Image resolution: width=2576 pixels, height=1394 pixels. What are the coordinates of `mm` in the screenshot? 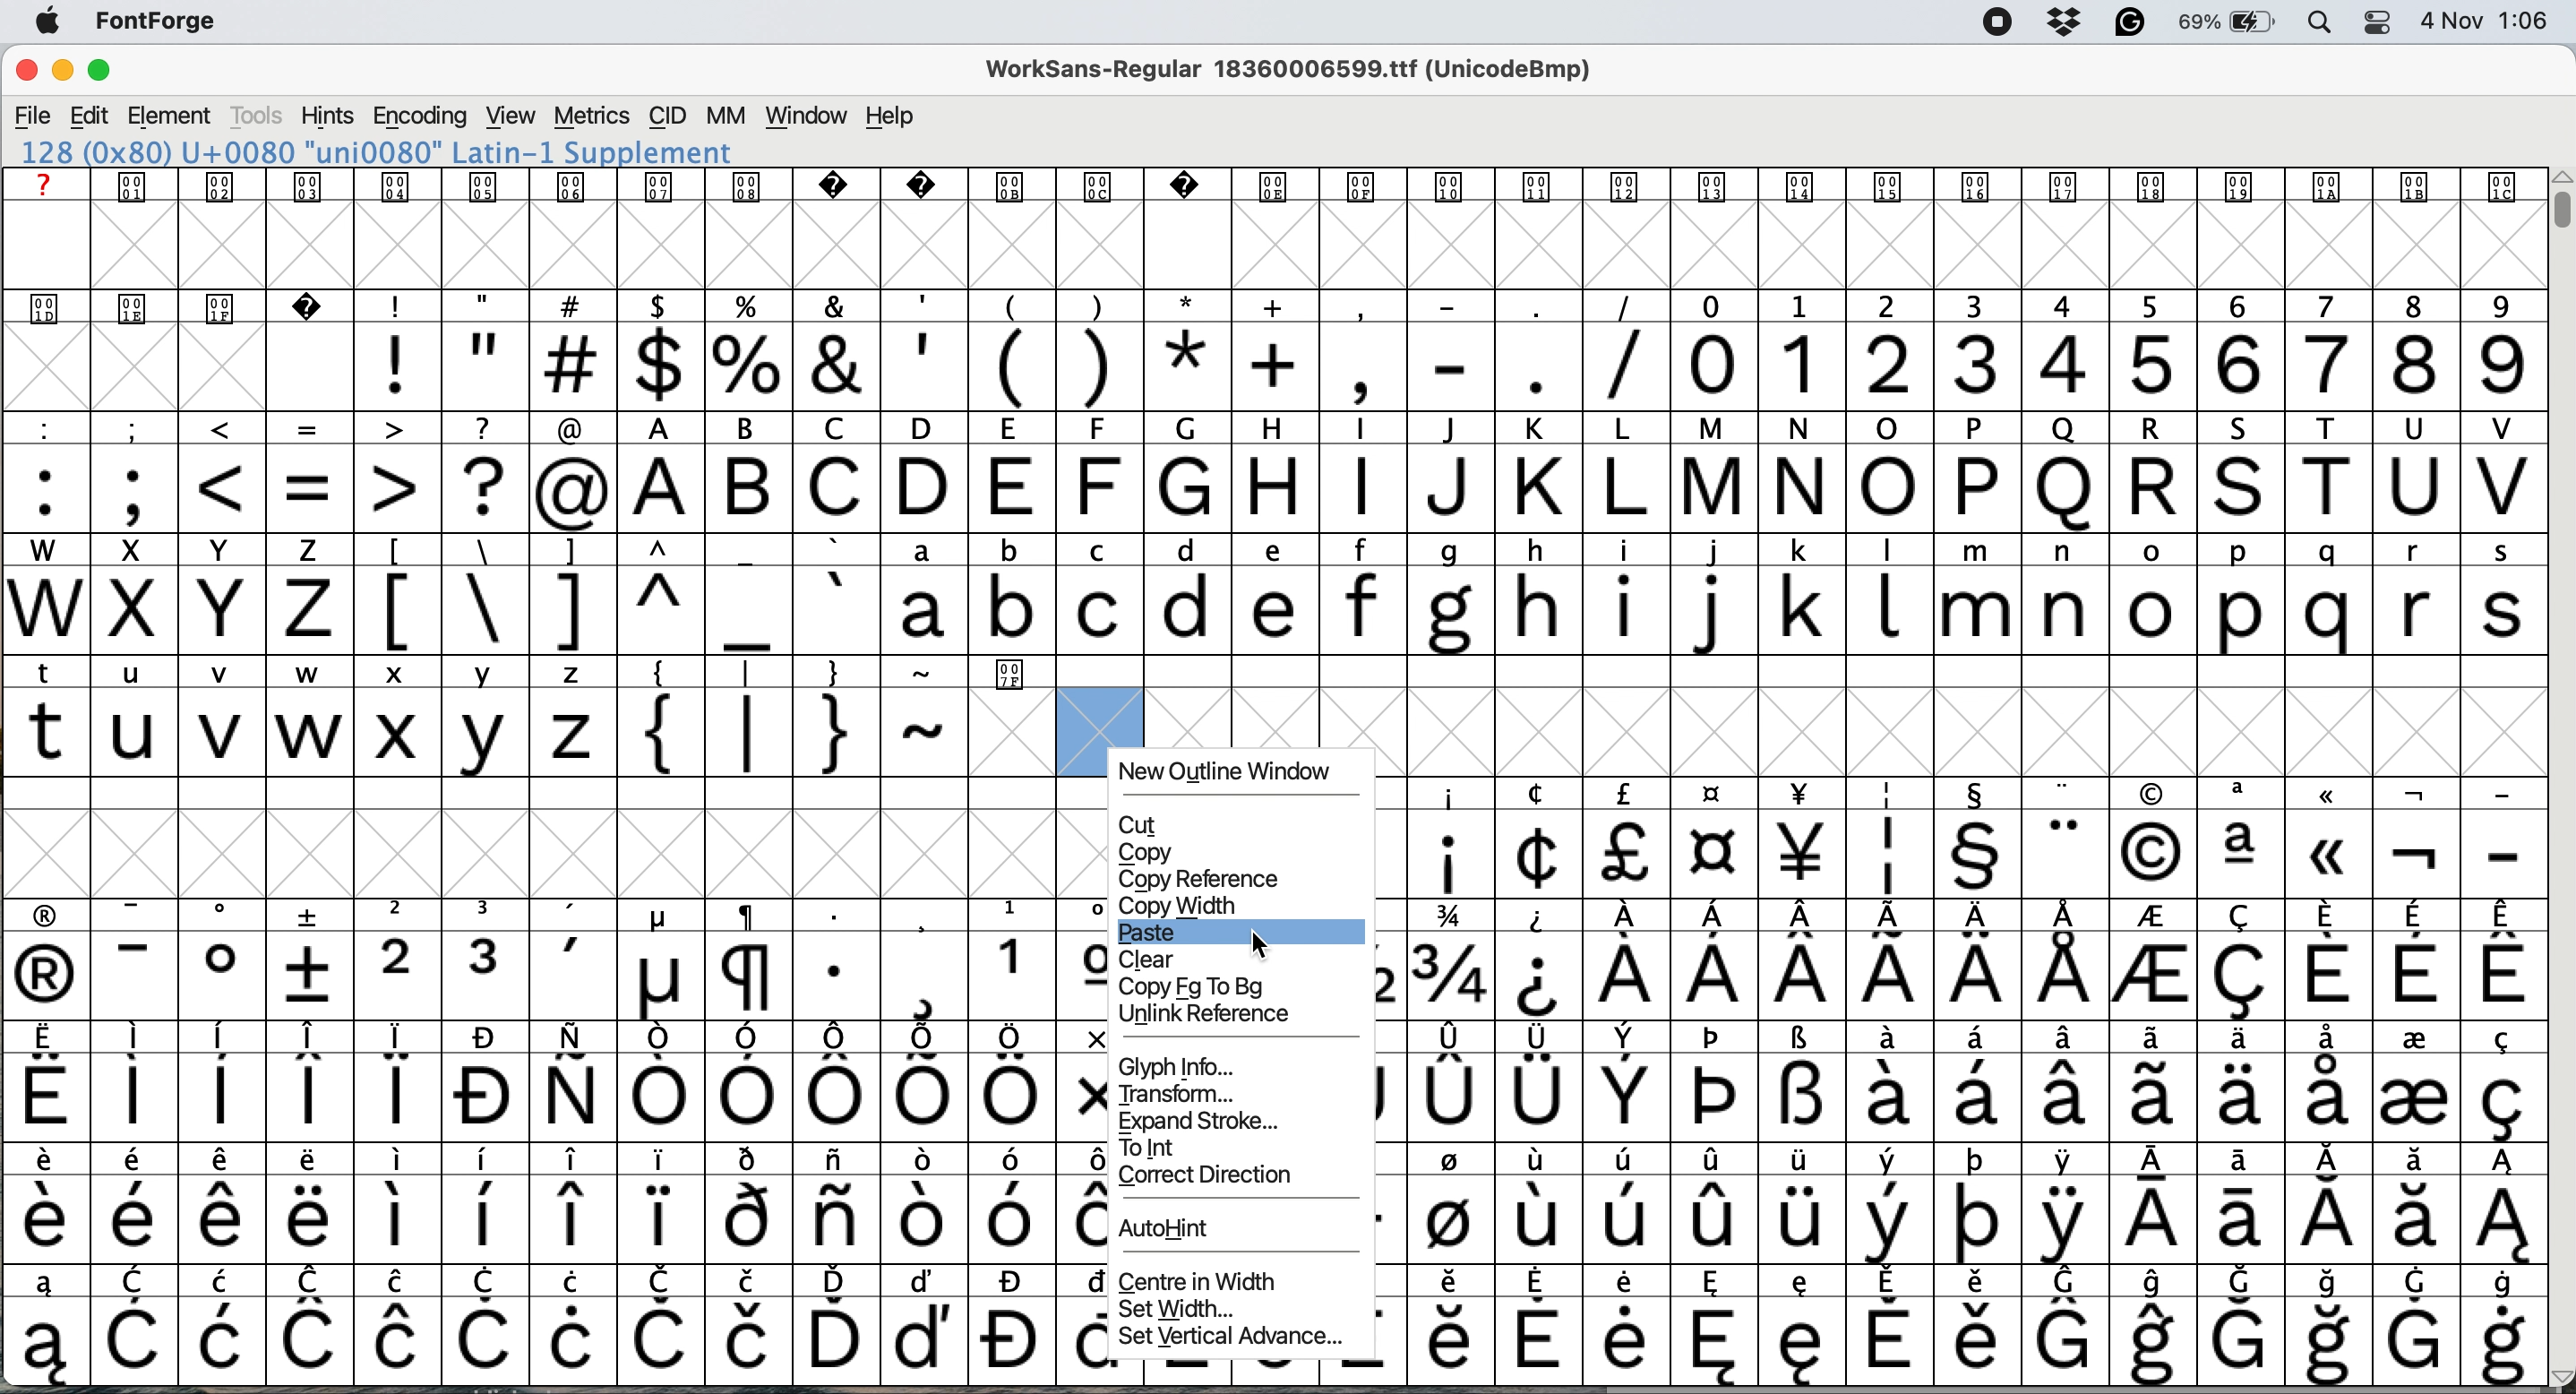 It's located at (724, 116).